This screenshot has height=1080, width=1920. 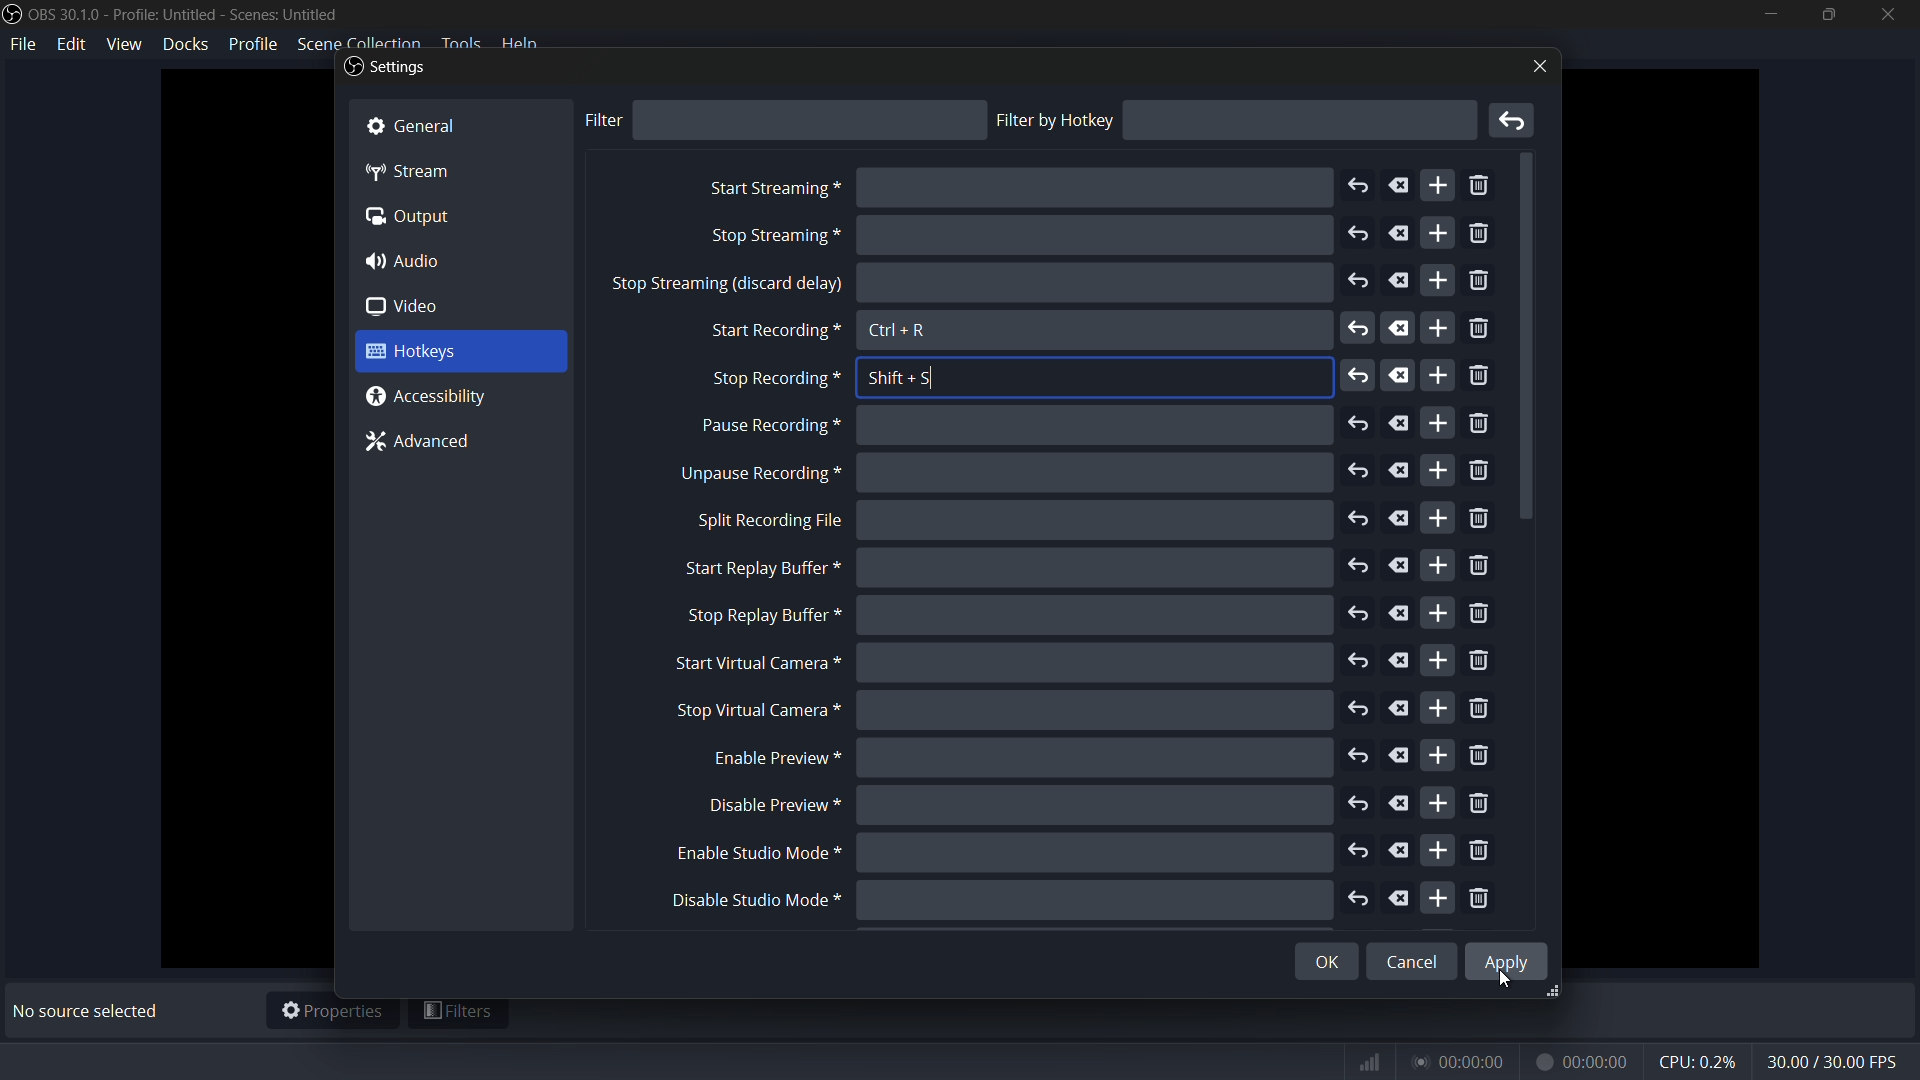 What do you see at coordinates (1479, 567) in the screenshot?
I see `remove` at bounding box center [1479, 567].